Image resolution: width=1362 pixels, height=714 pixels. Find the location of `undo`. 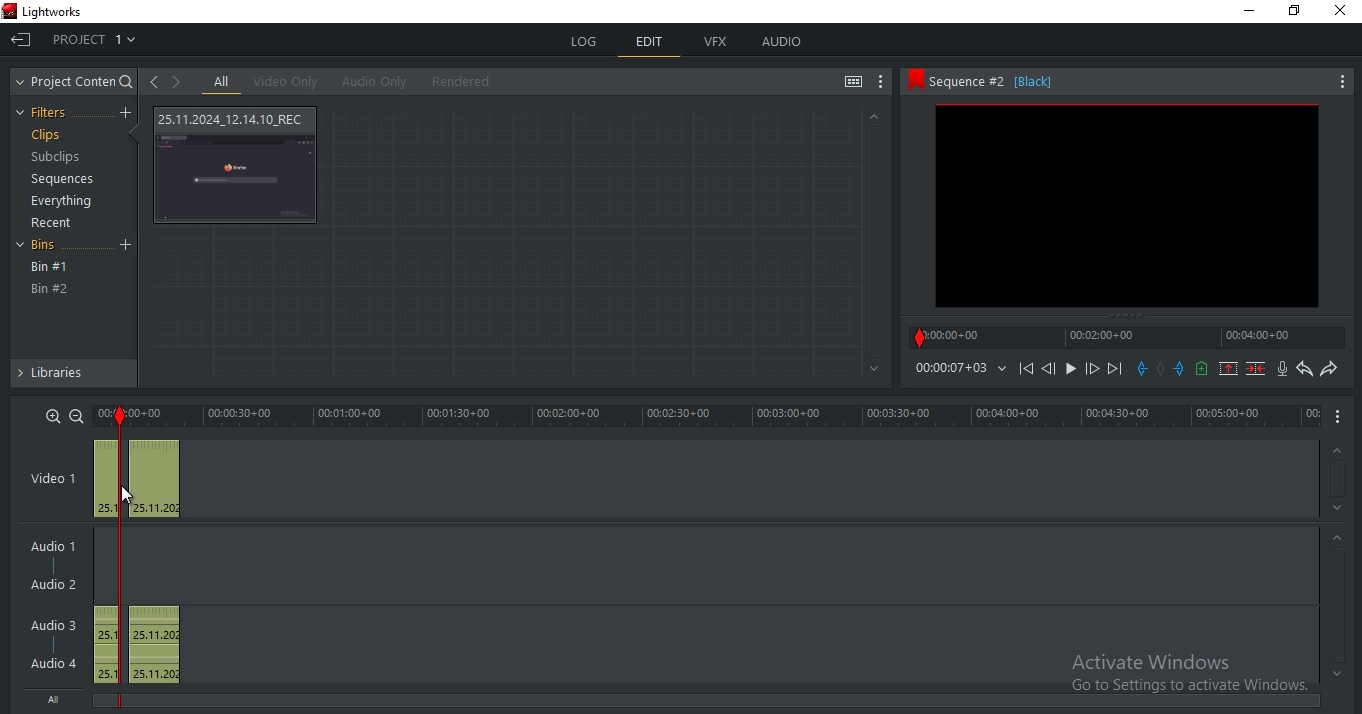

undo is located at coordinates (1305, 369).